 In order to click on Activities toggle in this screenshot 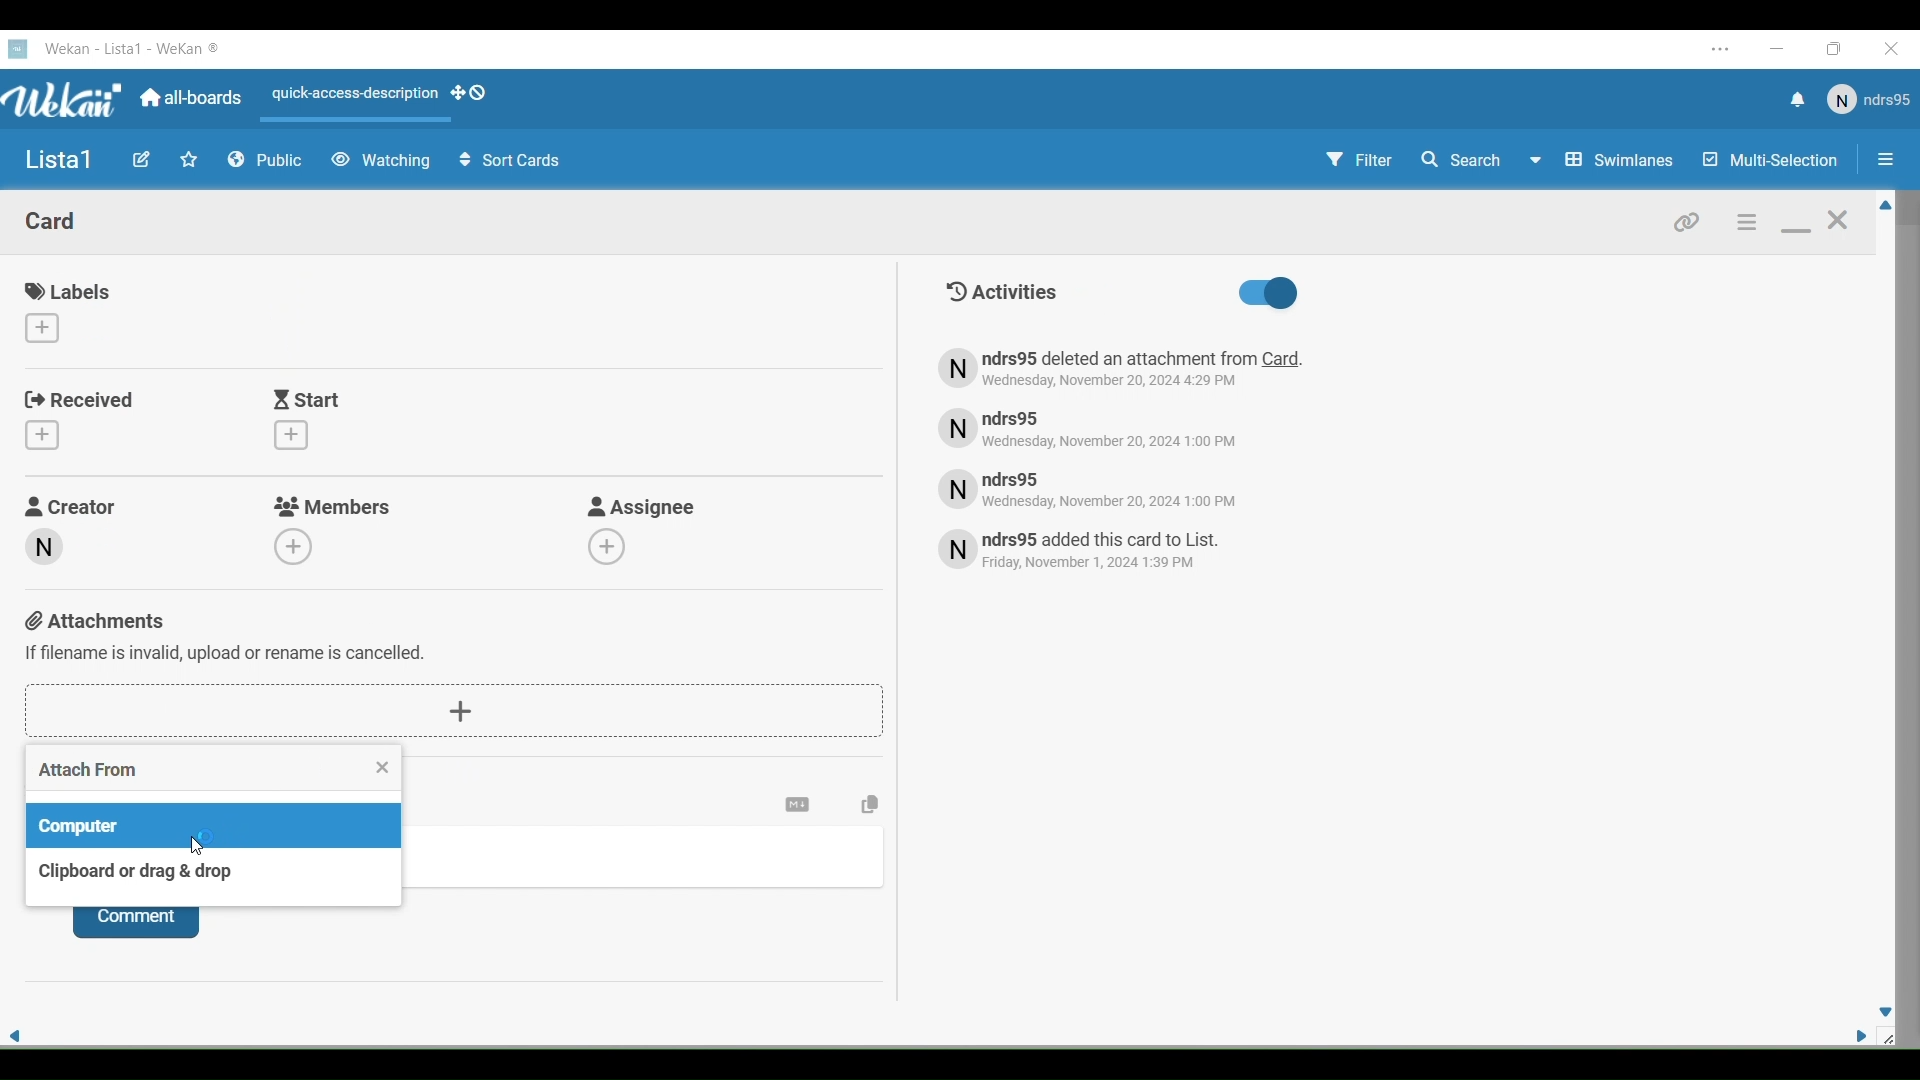, I will do `click(1267, 294)`.